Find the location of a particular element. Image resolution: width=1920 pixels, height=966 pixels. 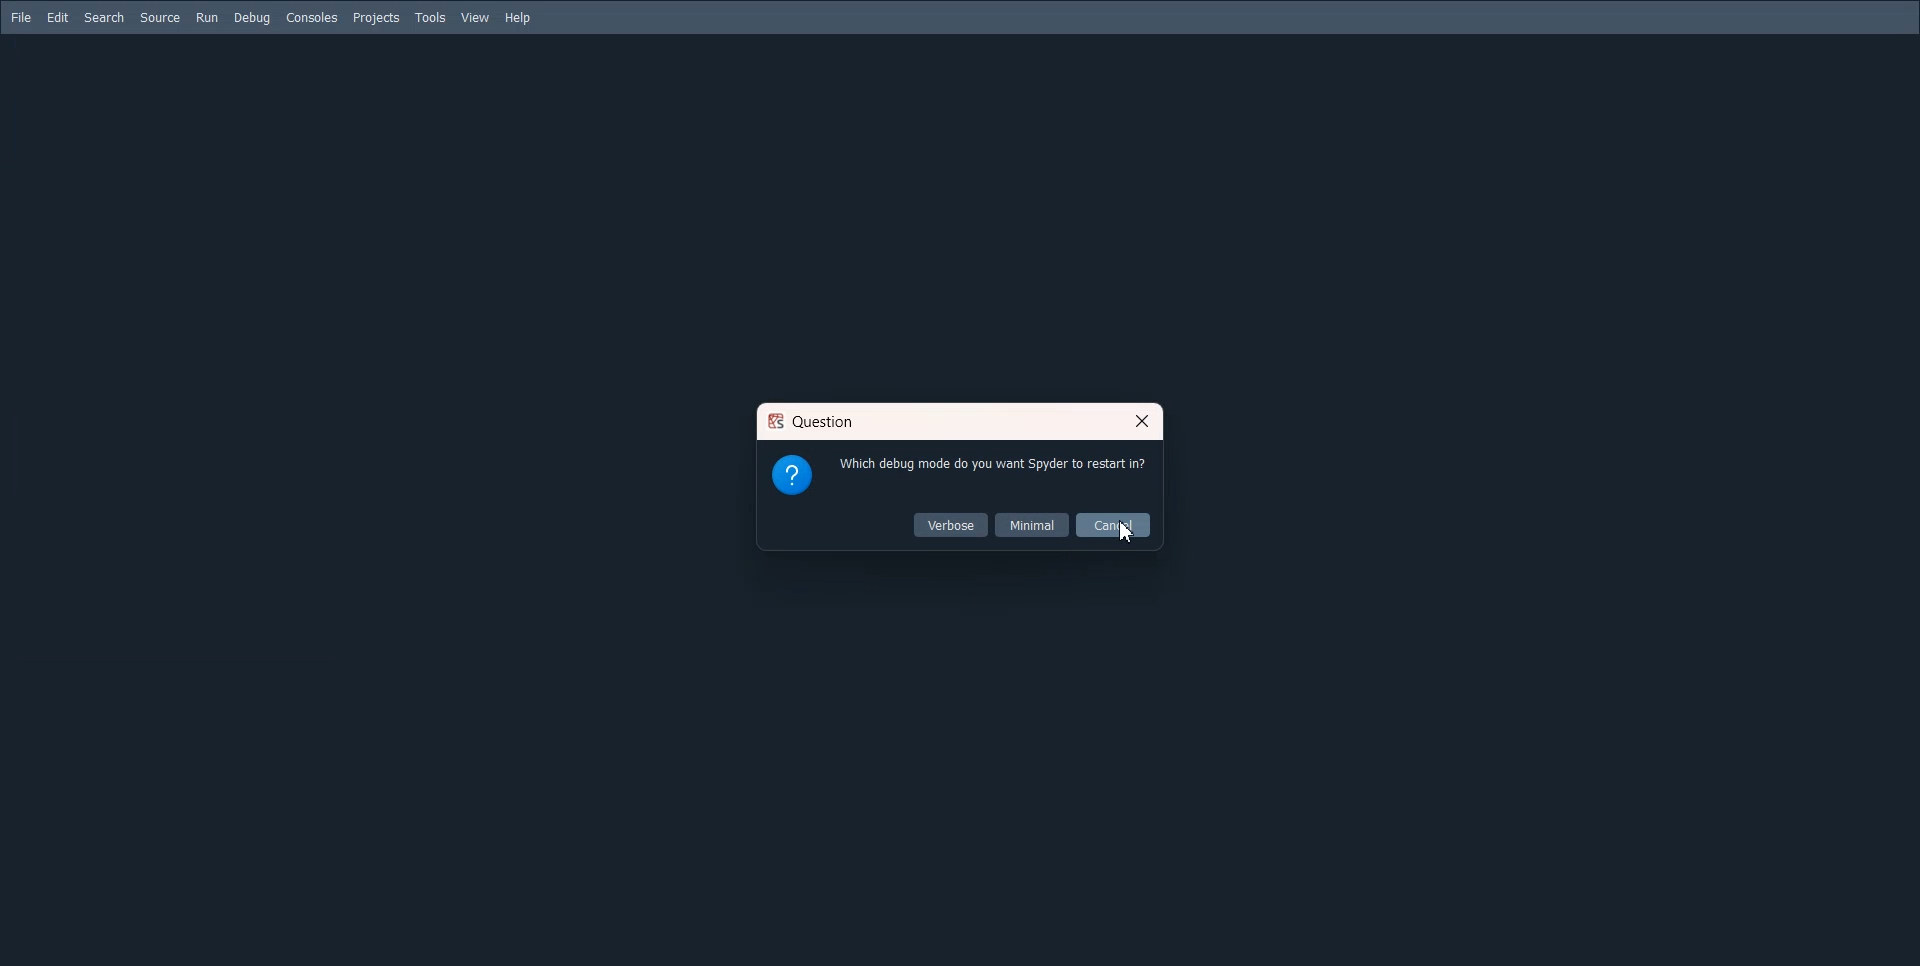

Help is located at coordinates (520, 18).